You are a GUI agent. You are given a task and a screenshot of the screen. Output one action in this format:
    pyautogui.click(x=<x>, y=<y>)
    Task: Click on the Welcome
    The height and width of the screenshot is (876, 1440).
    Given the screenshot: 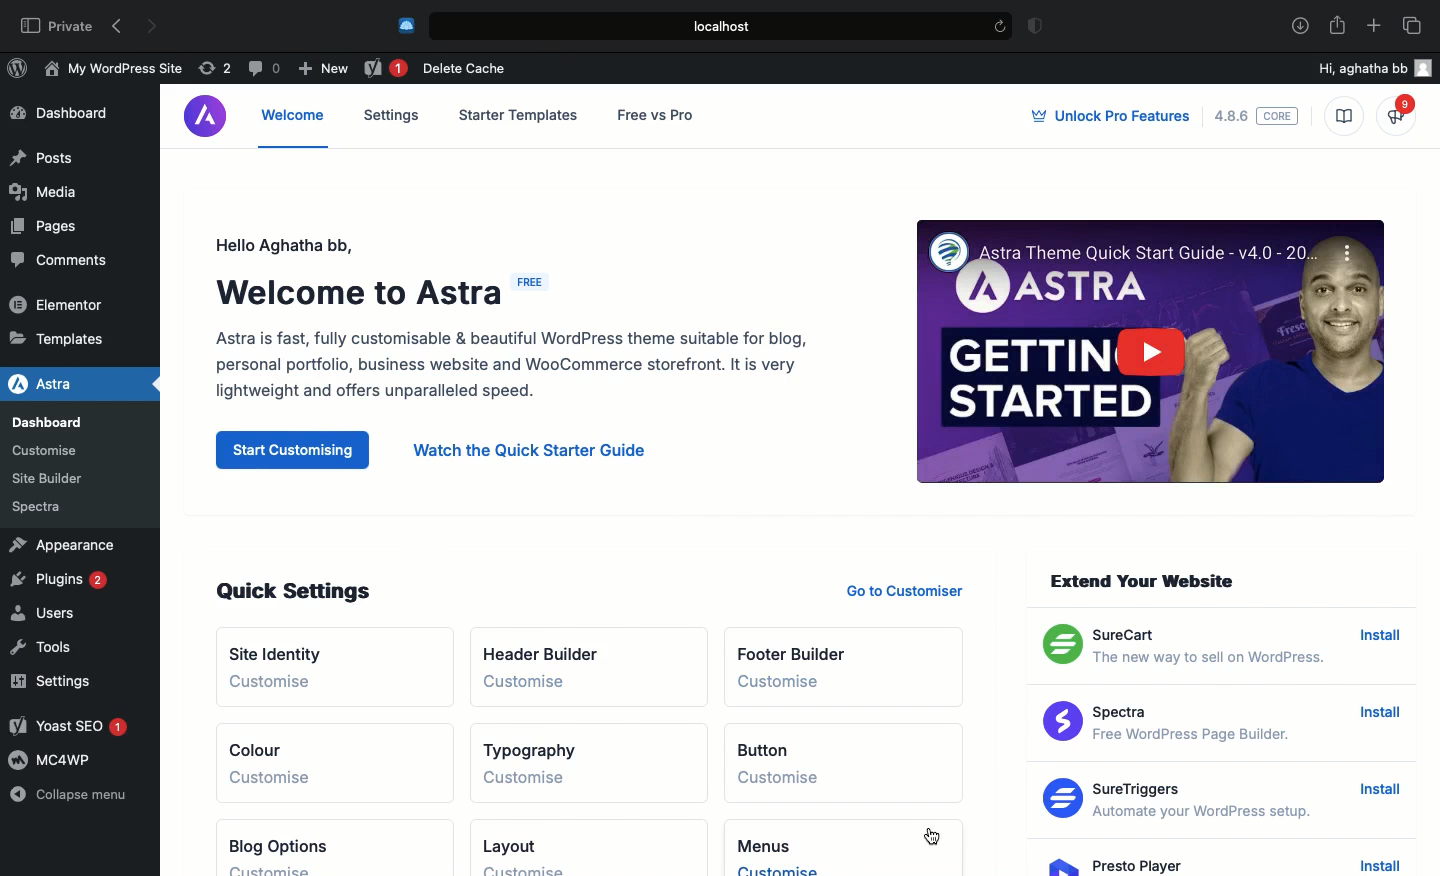 What is the action you would take?
    pyautogui.click(x=294, y=122)
    